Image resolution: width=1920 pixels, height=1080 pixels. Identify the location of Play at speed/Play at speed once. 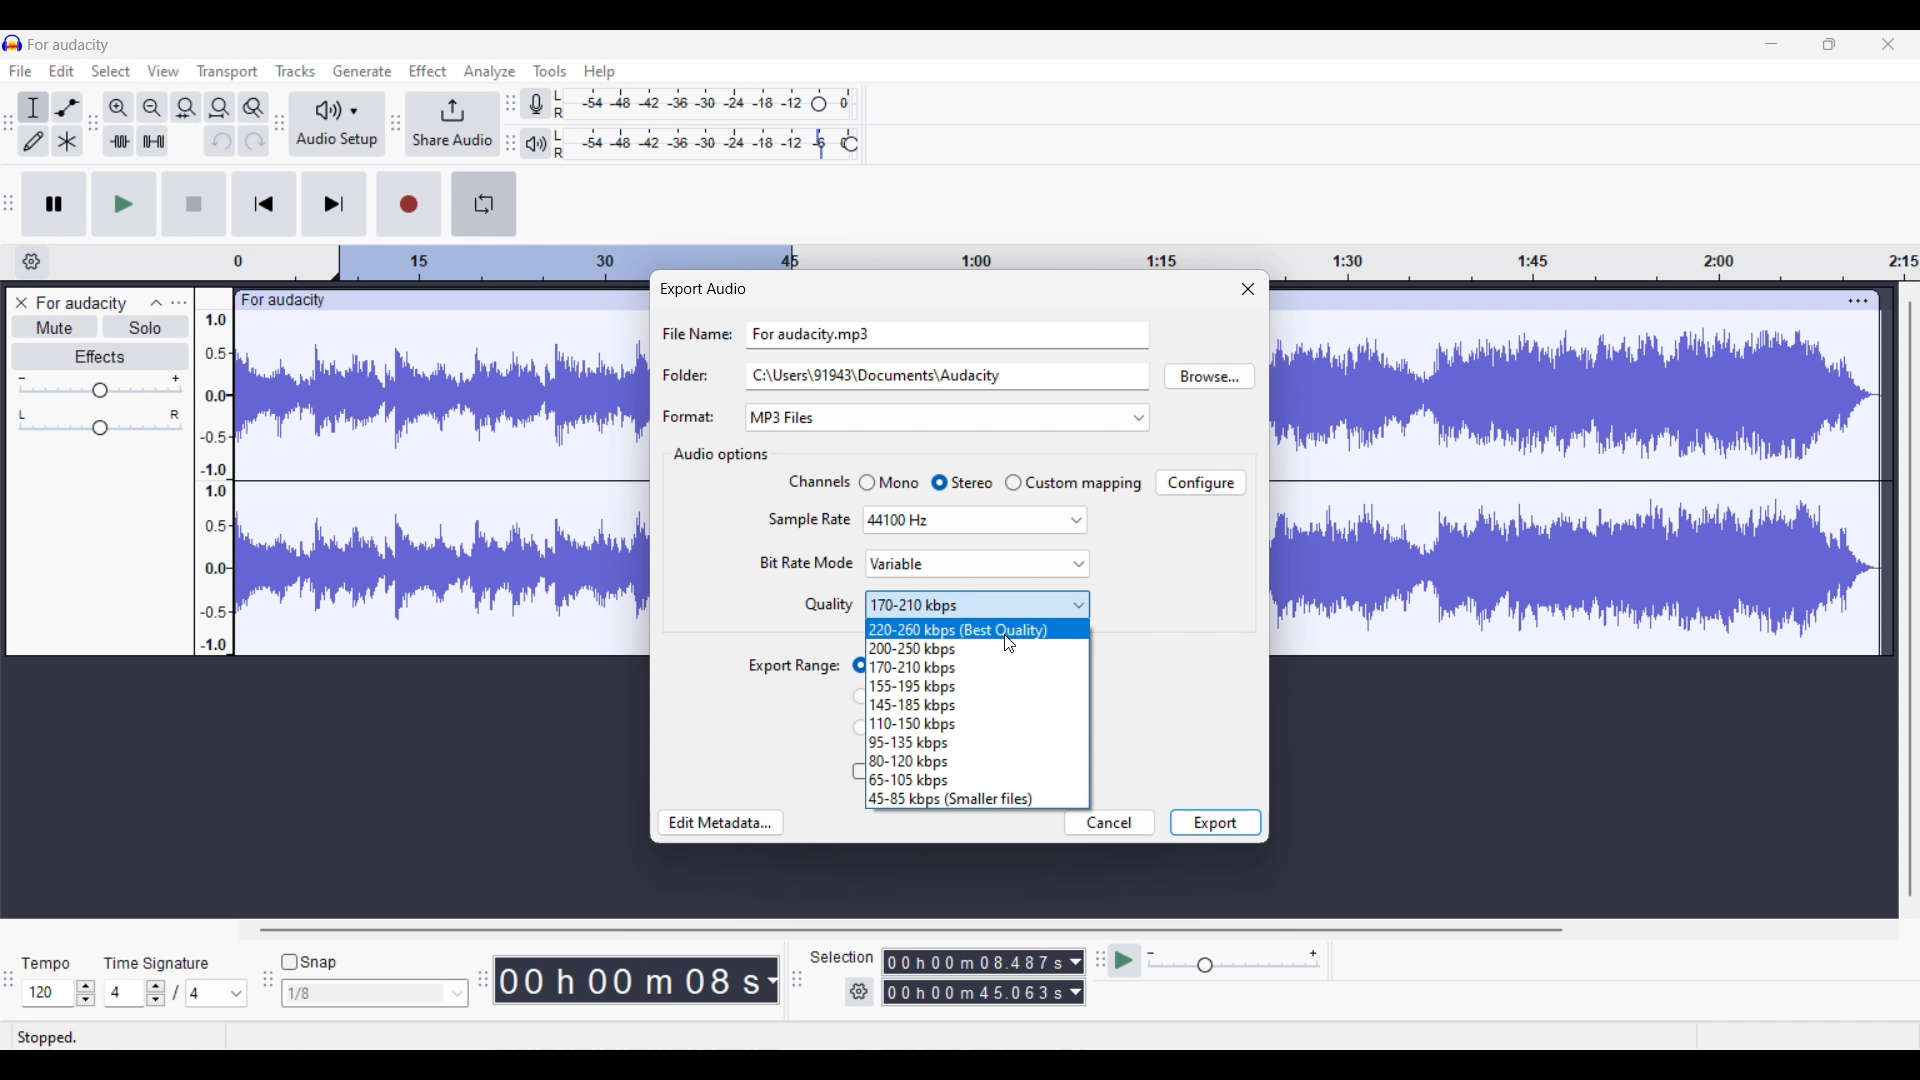
(1126, 960).